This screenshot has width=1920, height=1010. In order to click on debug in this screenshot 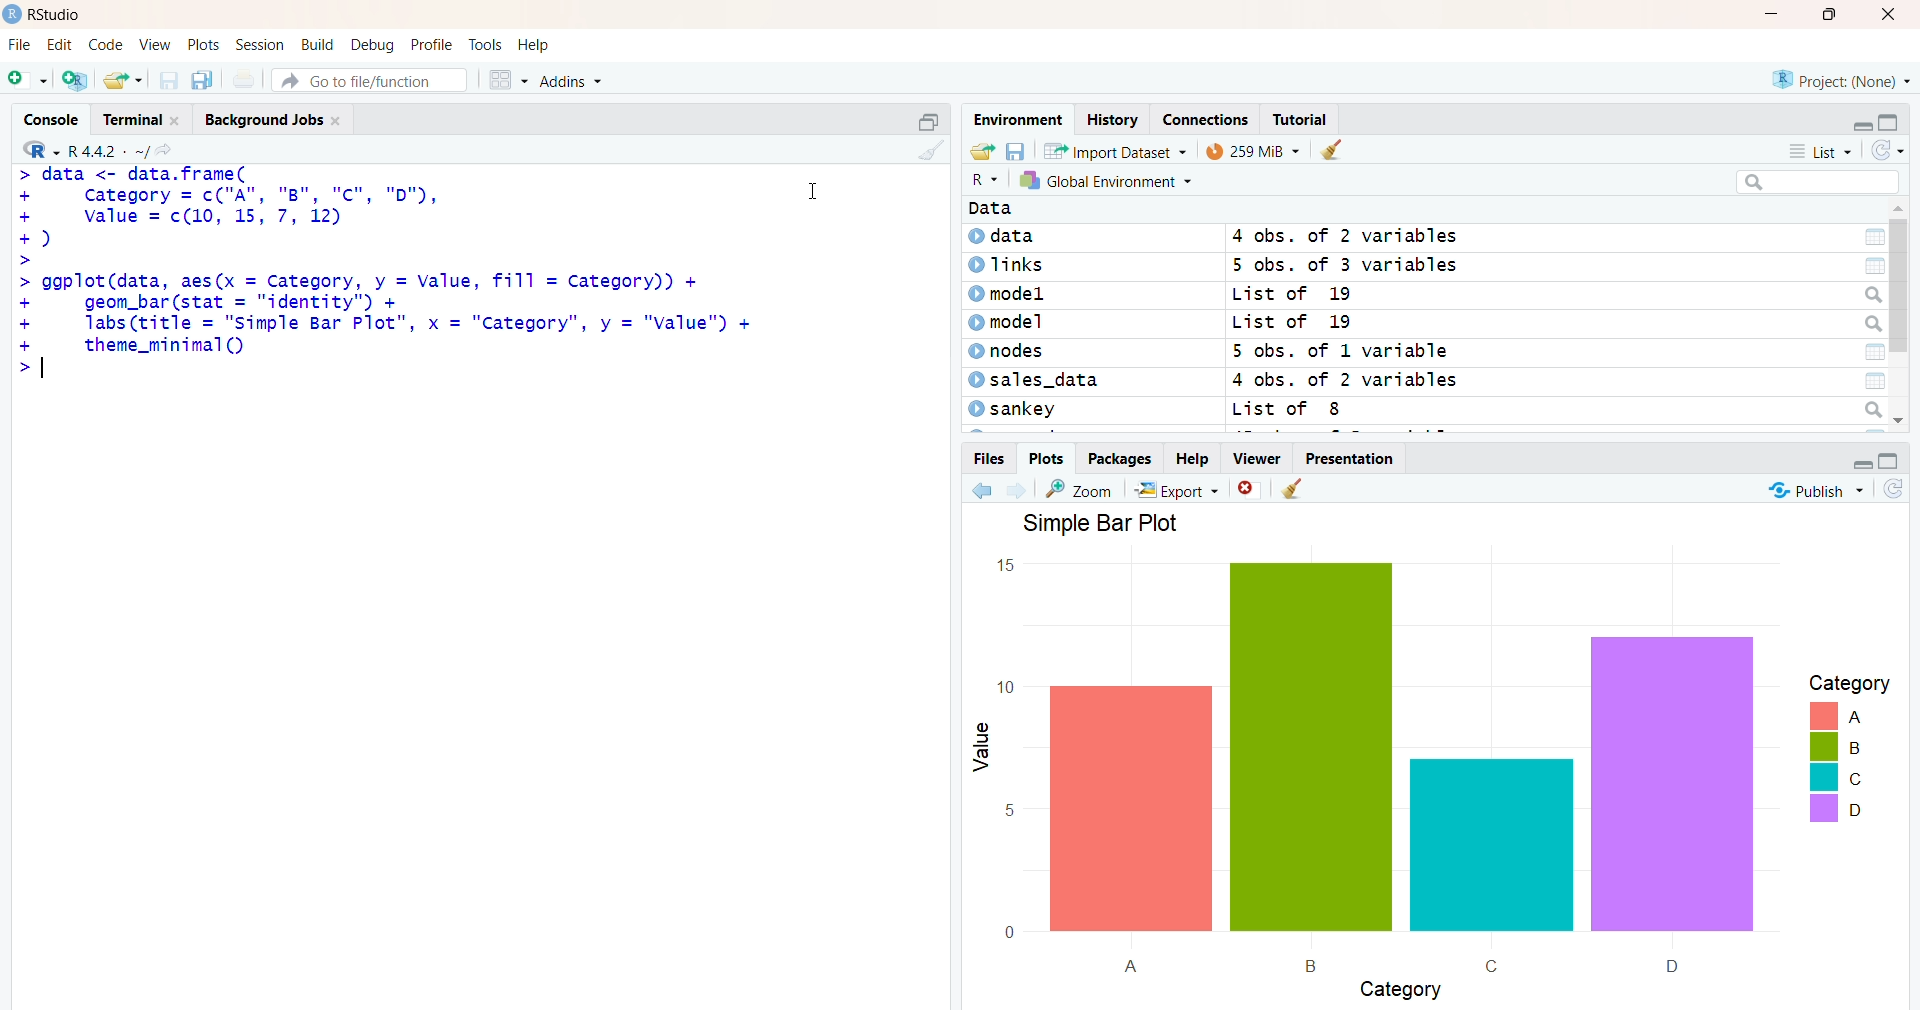, I will do `click(373, 44)`.